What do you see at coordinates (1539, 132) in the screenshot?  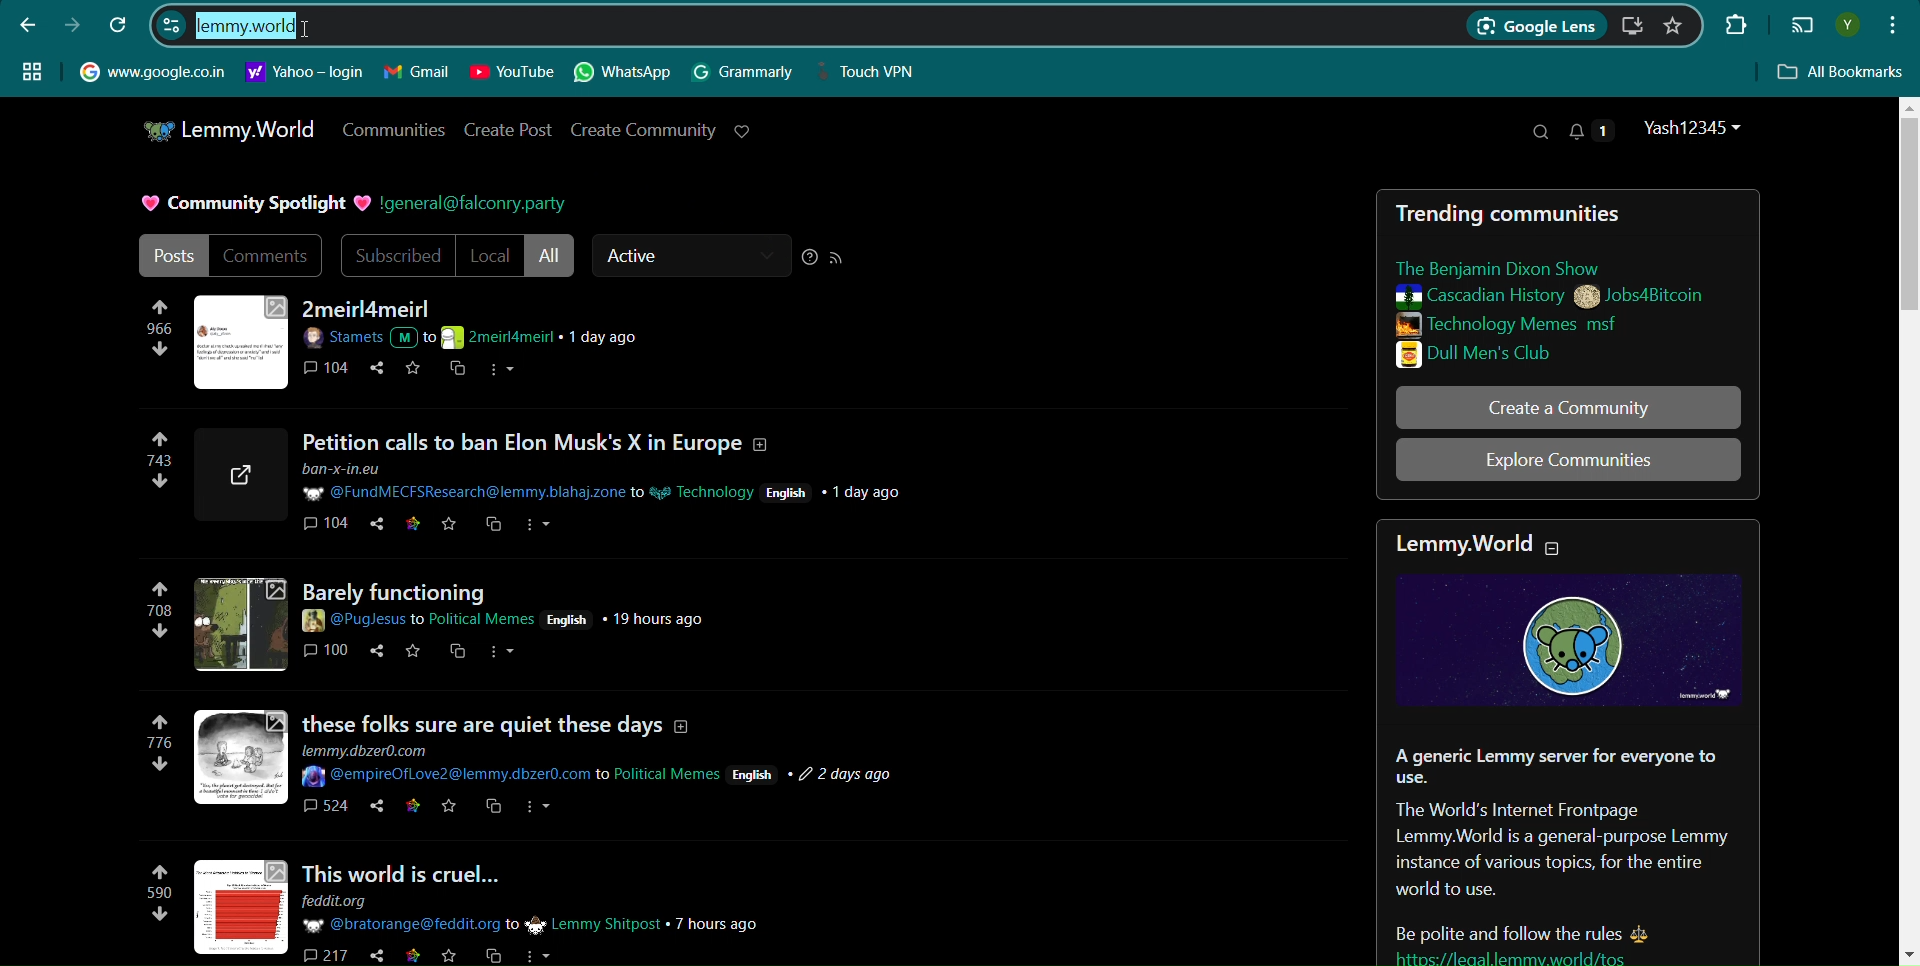 I see `Search` at bounding box center [1539, 132].